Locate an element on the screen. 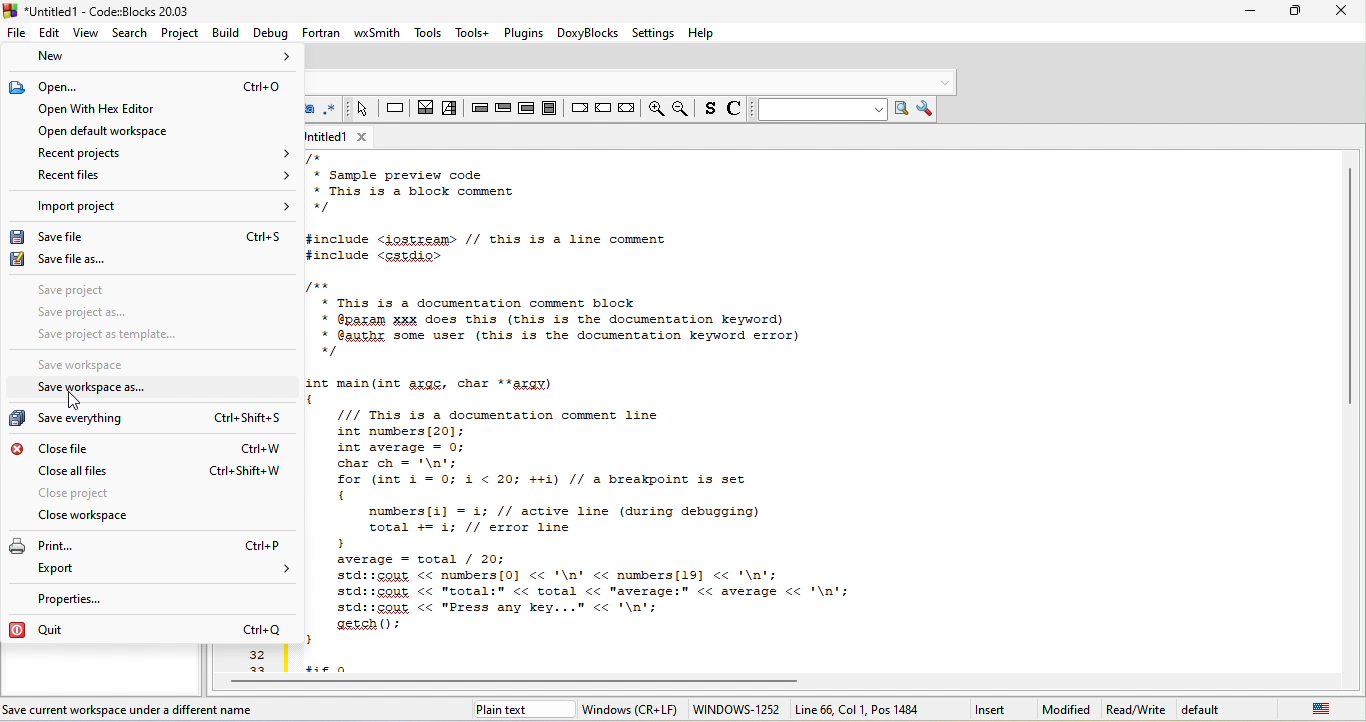 The height and width of the screenshot is (722, 1366). settings is located at coordinates (653, 34).